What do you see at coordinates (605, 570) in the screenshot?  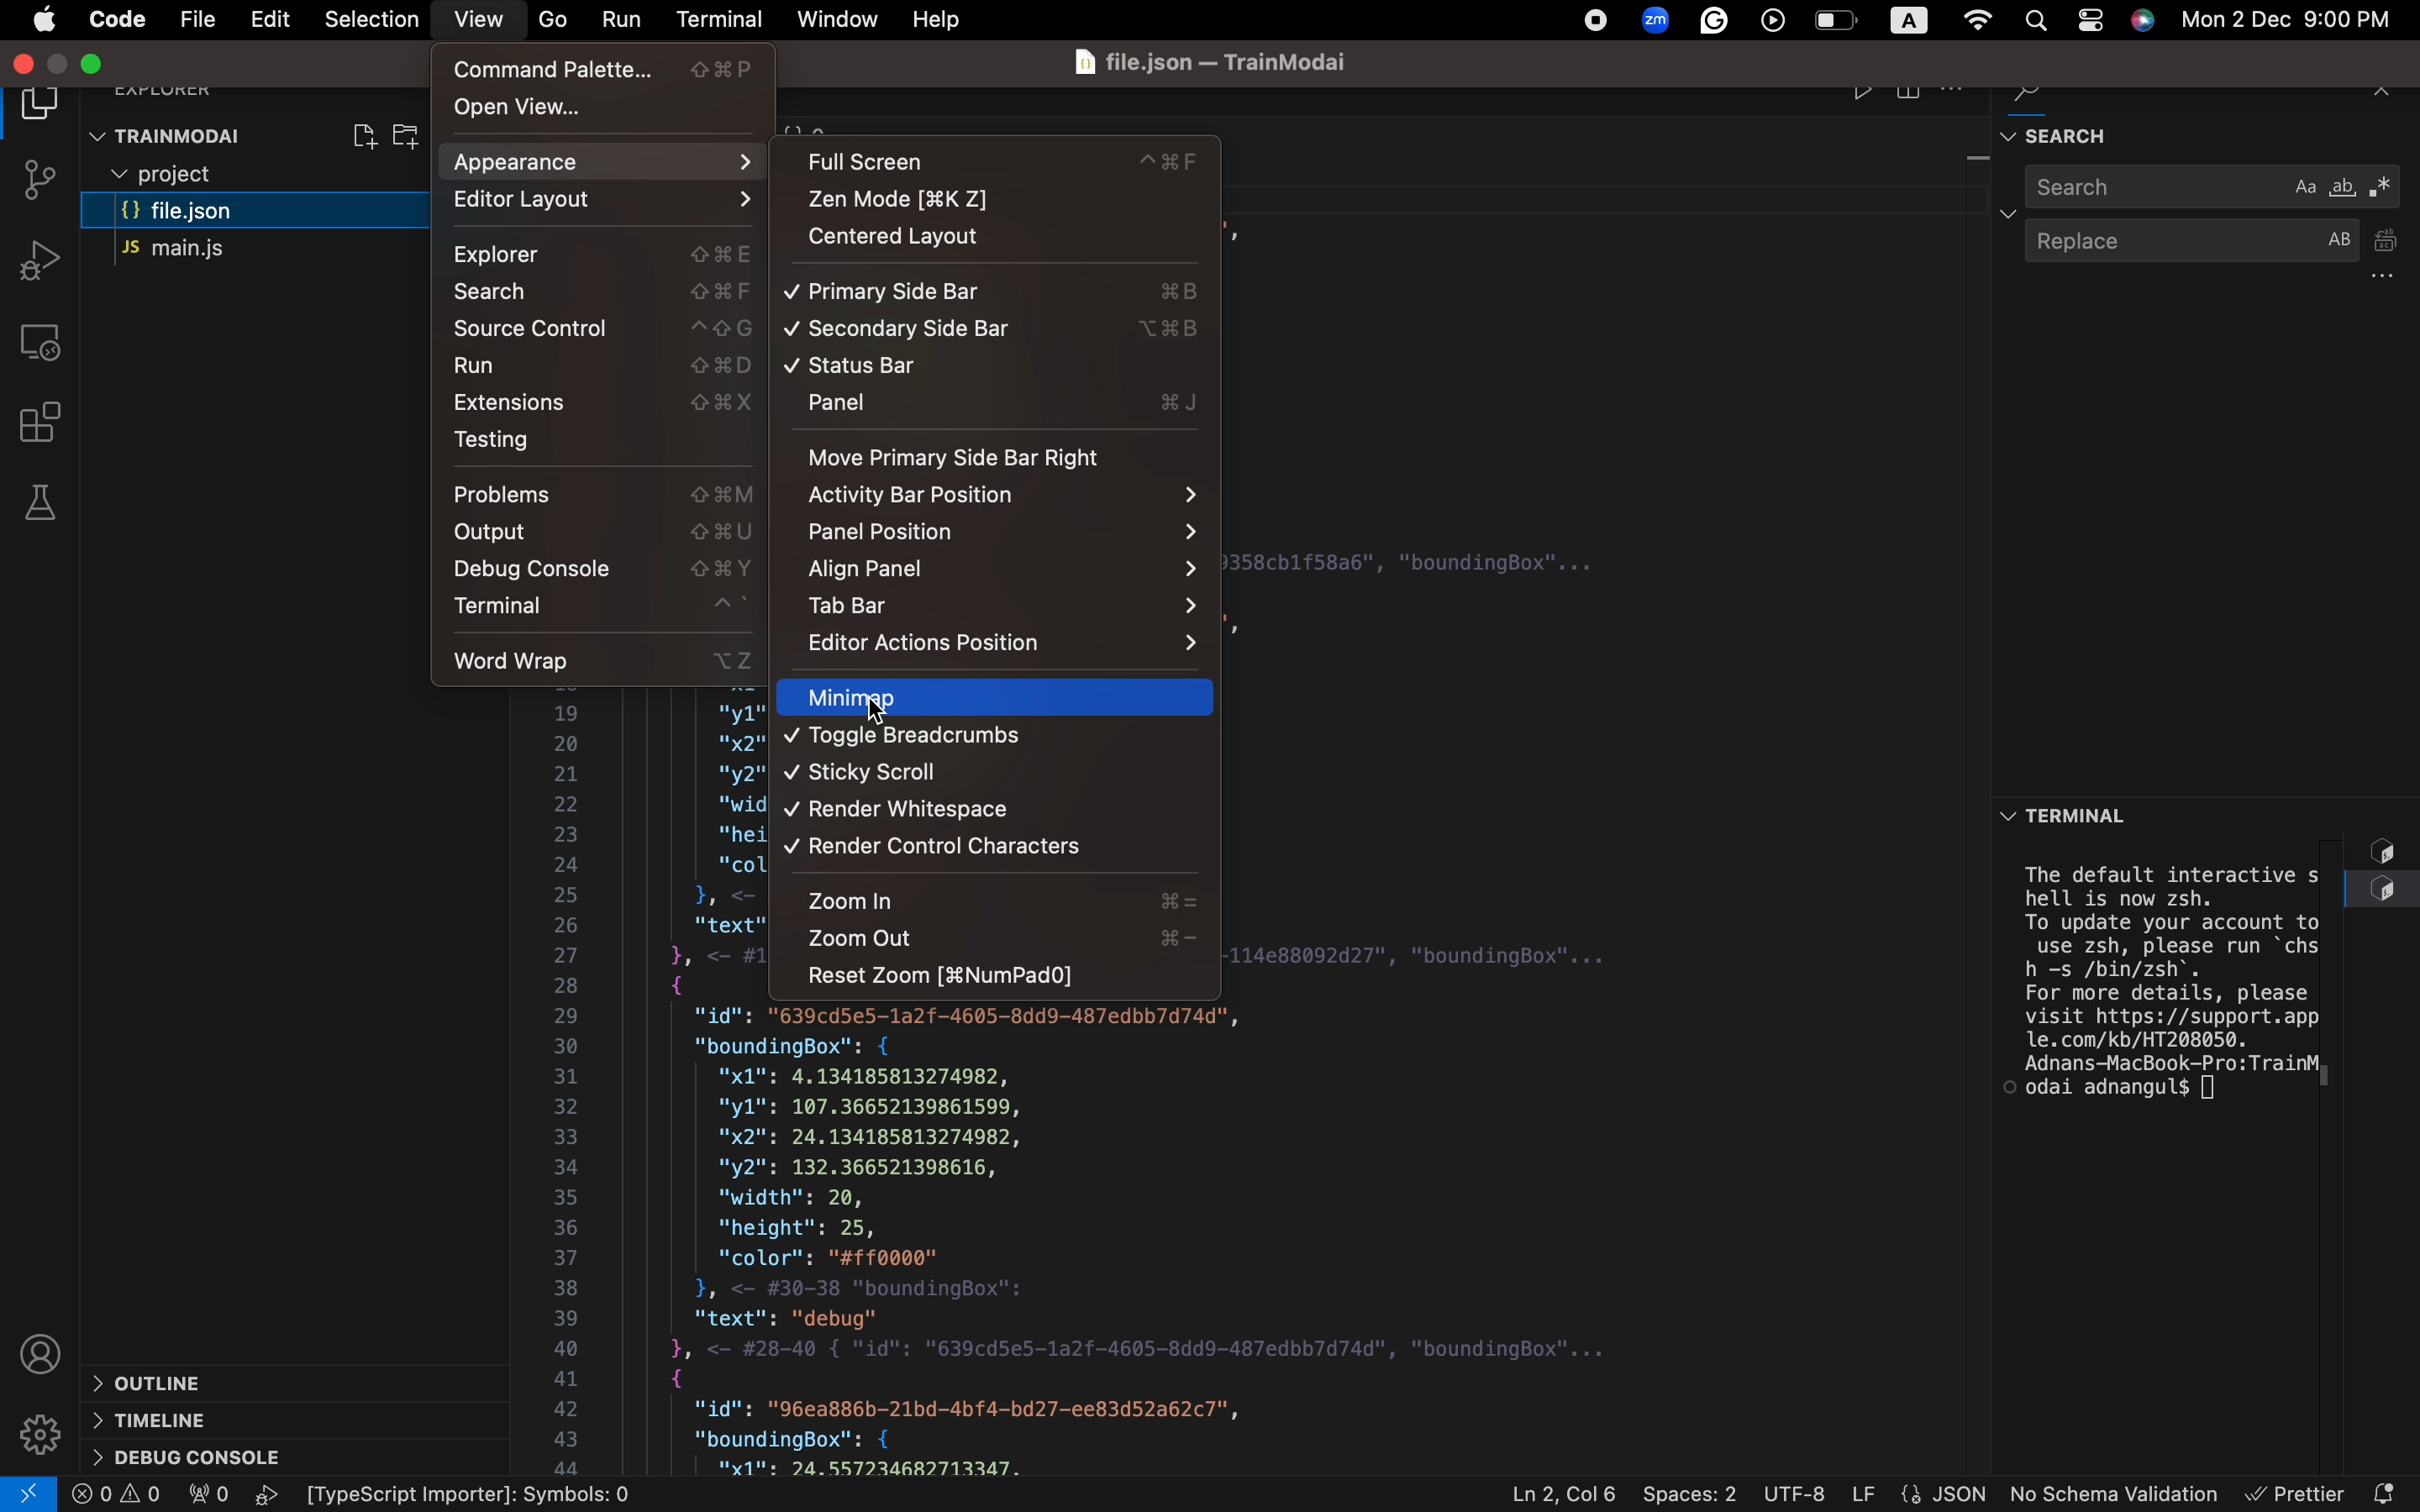 I see `debug console` at bounding box center [605, 570].